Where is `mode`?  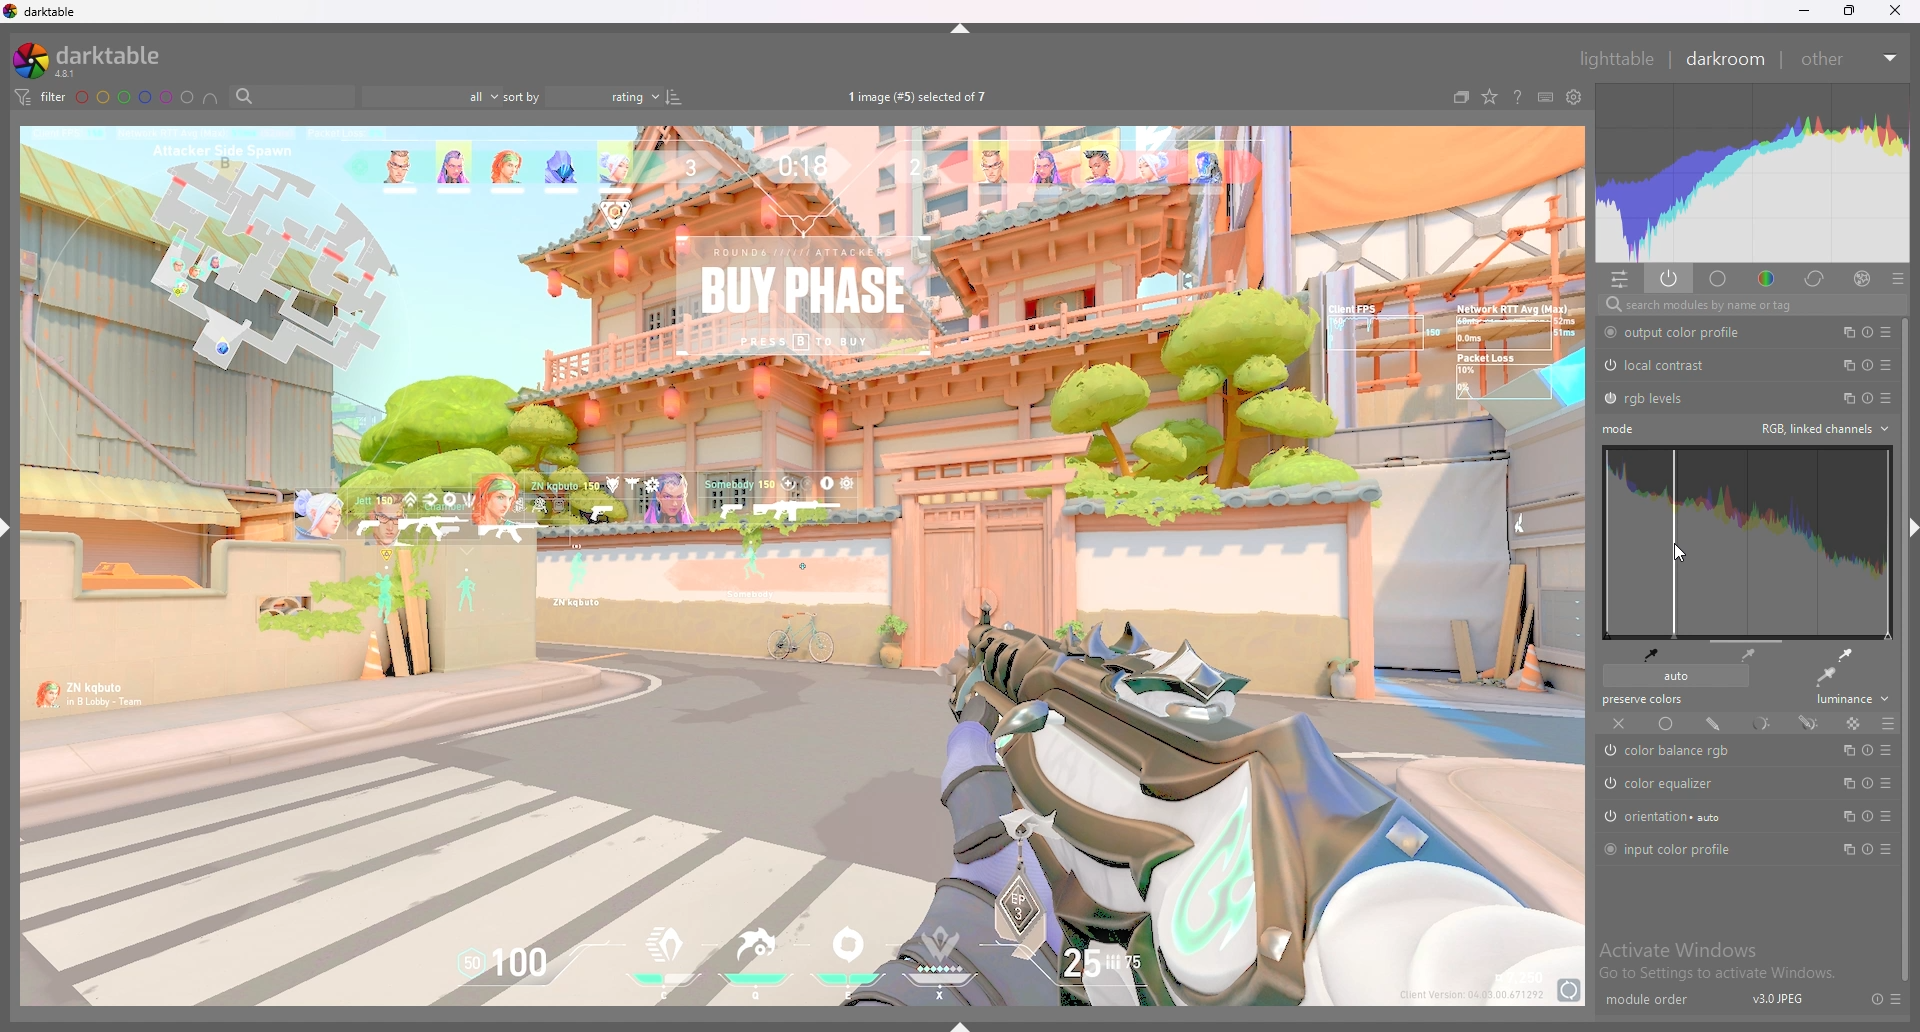
mode is located at coordinates (1621, 429).